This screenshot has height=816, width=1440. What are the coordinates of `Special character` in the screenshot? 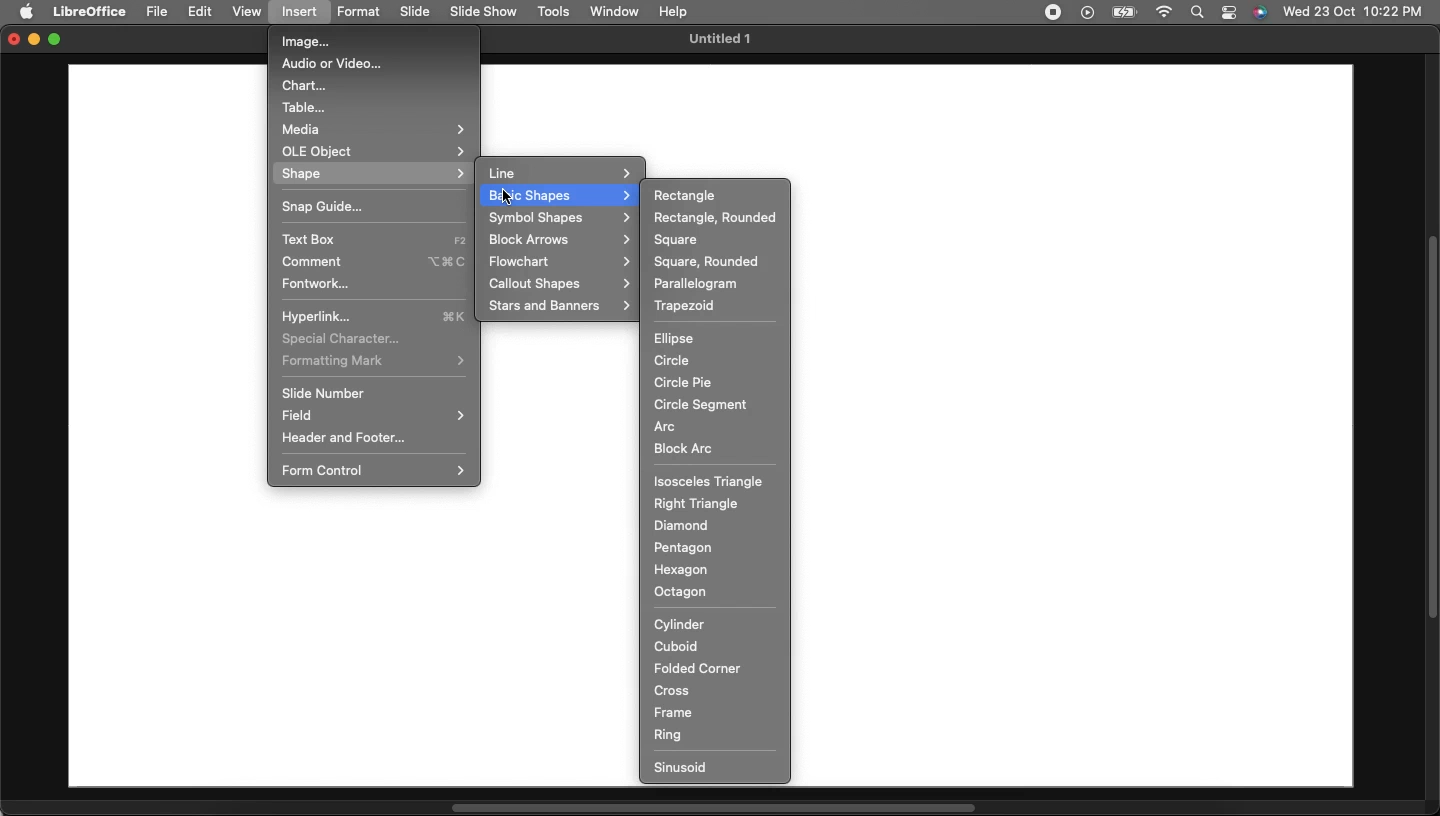 It's located at (343, 338).